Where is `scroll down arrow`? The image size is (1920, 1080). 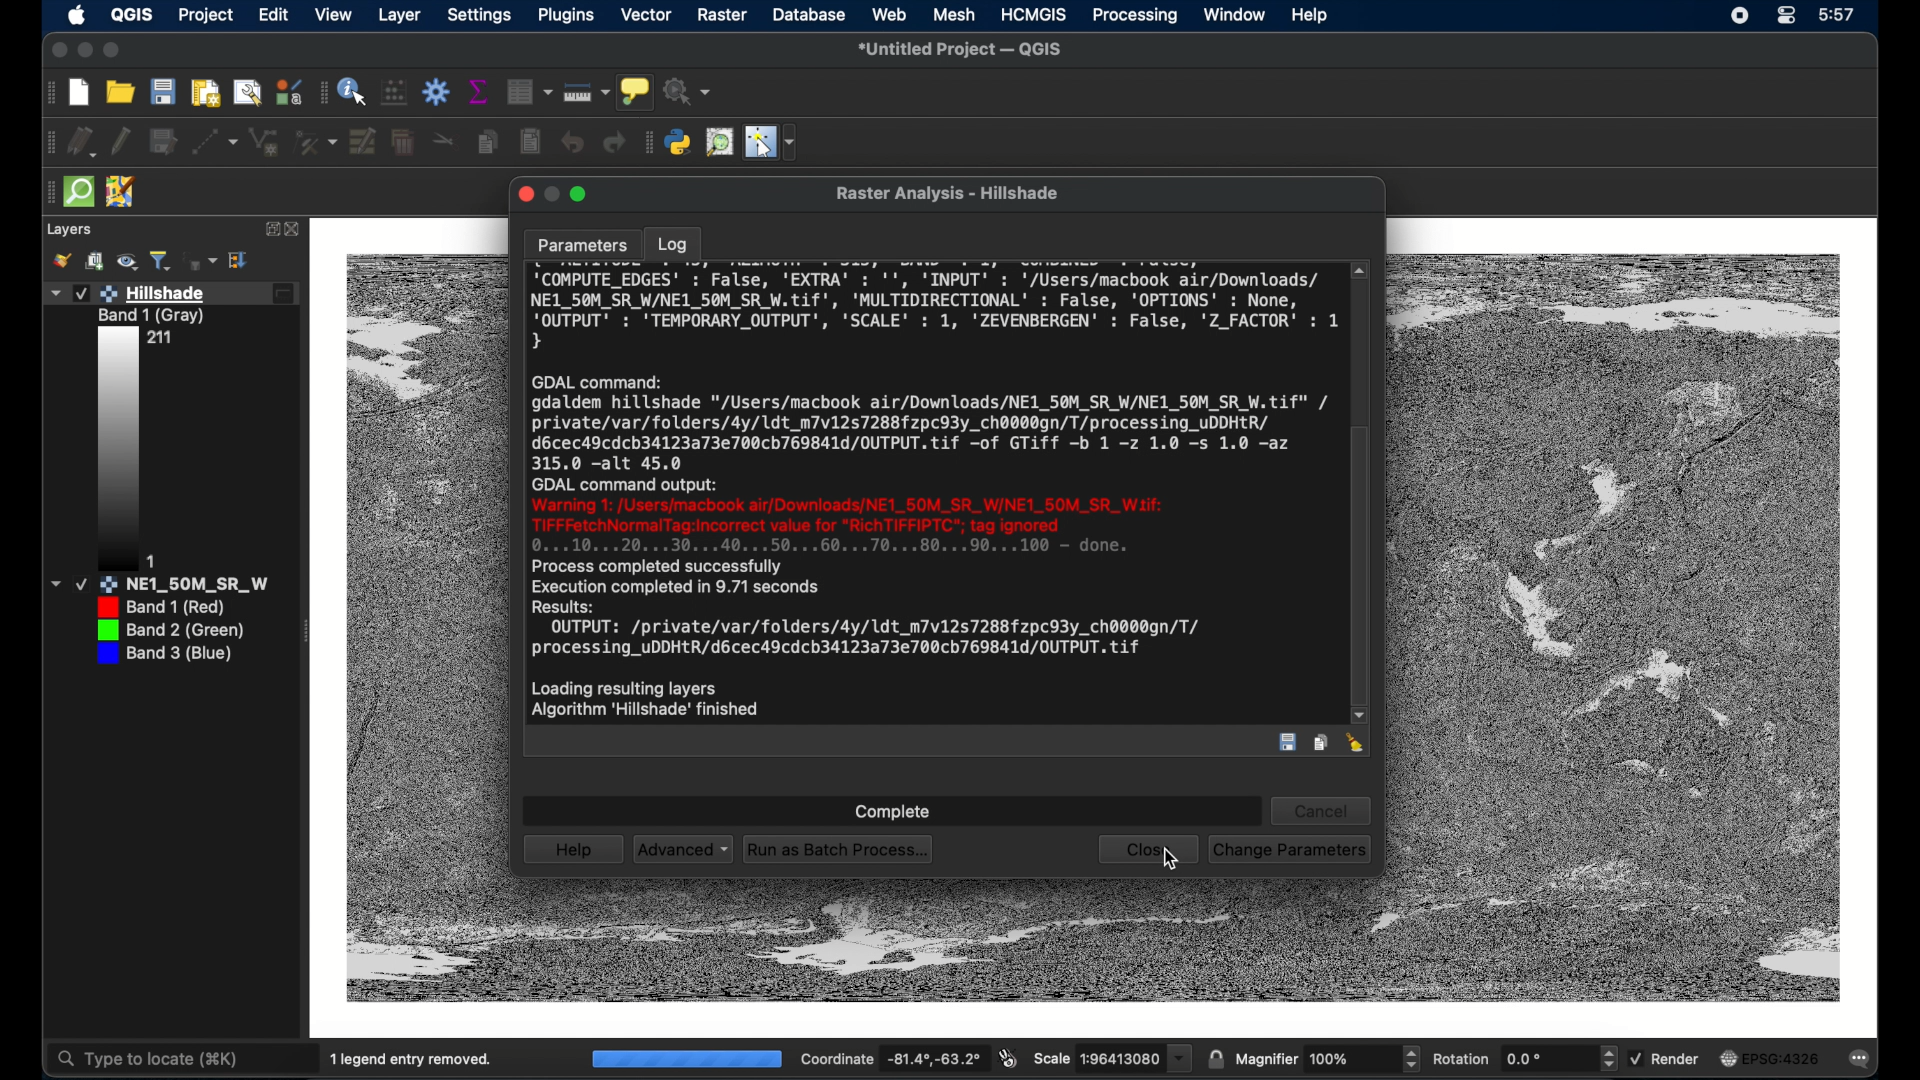
scroll down arrow is located at coordinates (1359, 716).